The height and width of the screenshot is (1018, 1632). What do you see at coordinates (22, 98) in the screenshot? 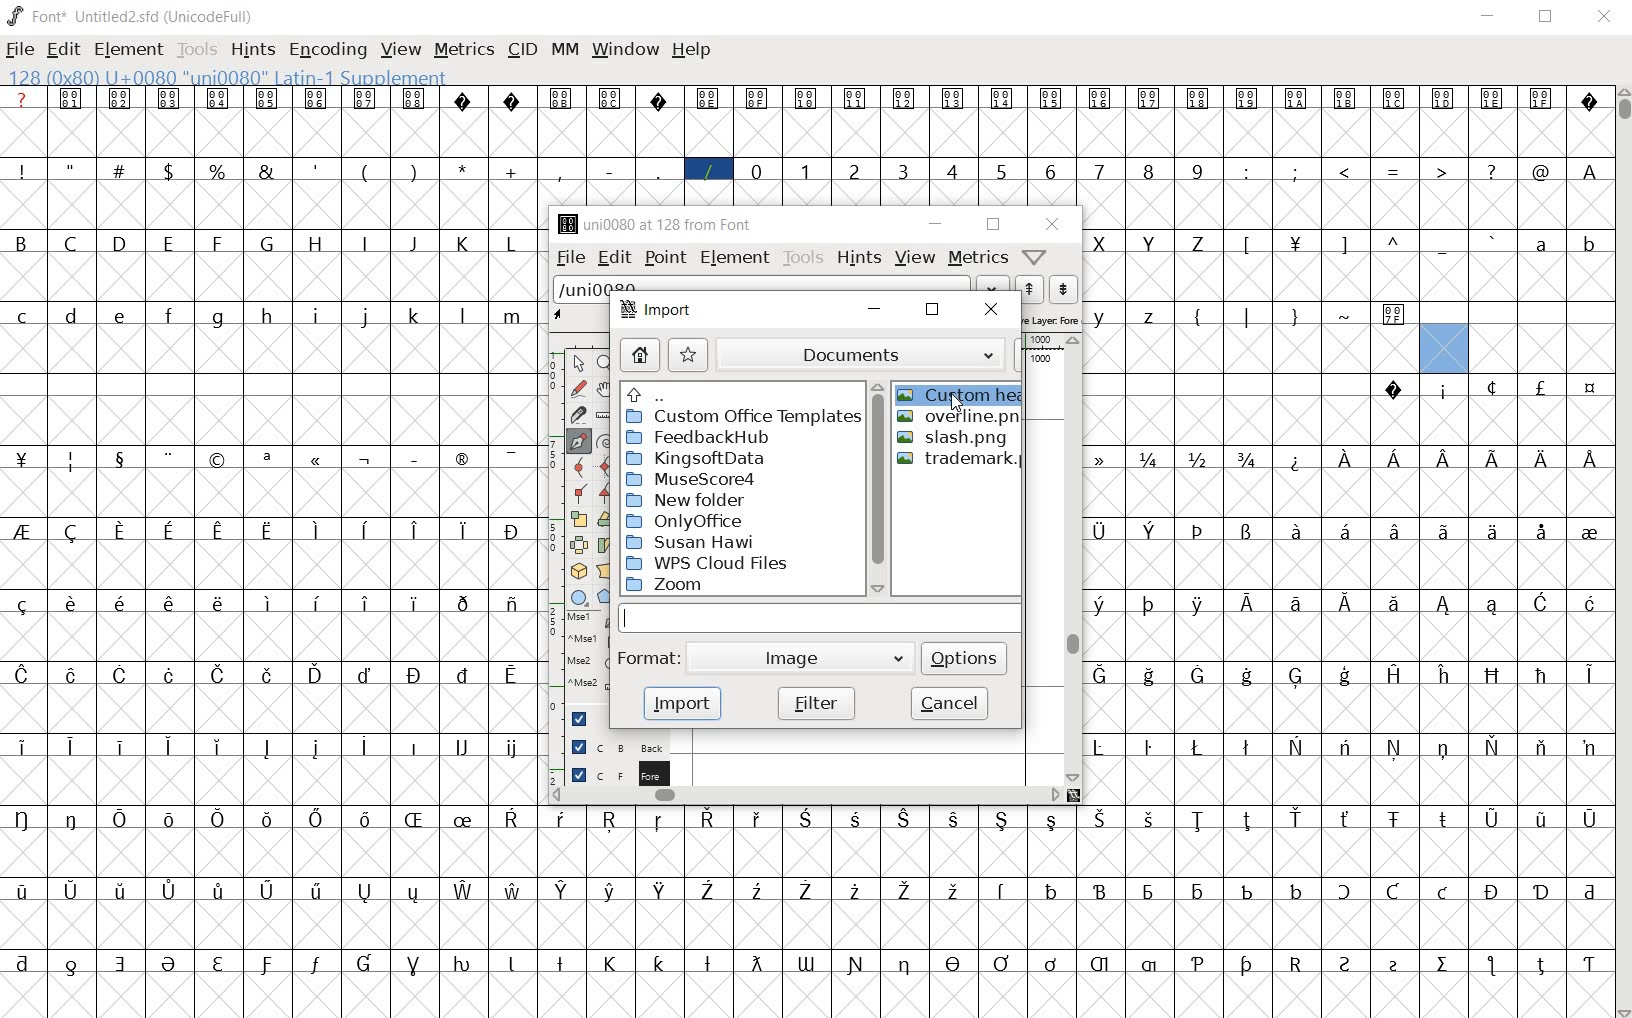
I see `Glyph` at bounding box center [22, 98].